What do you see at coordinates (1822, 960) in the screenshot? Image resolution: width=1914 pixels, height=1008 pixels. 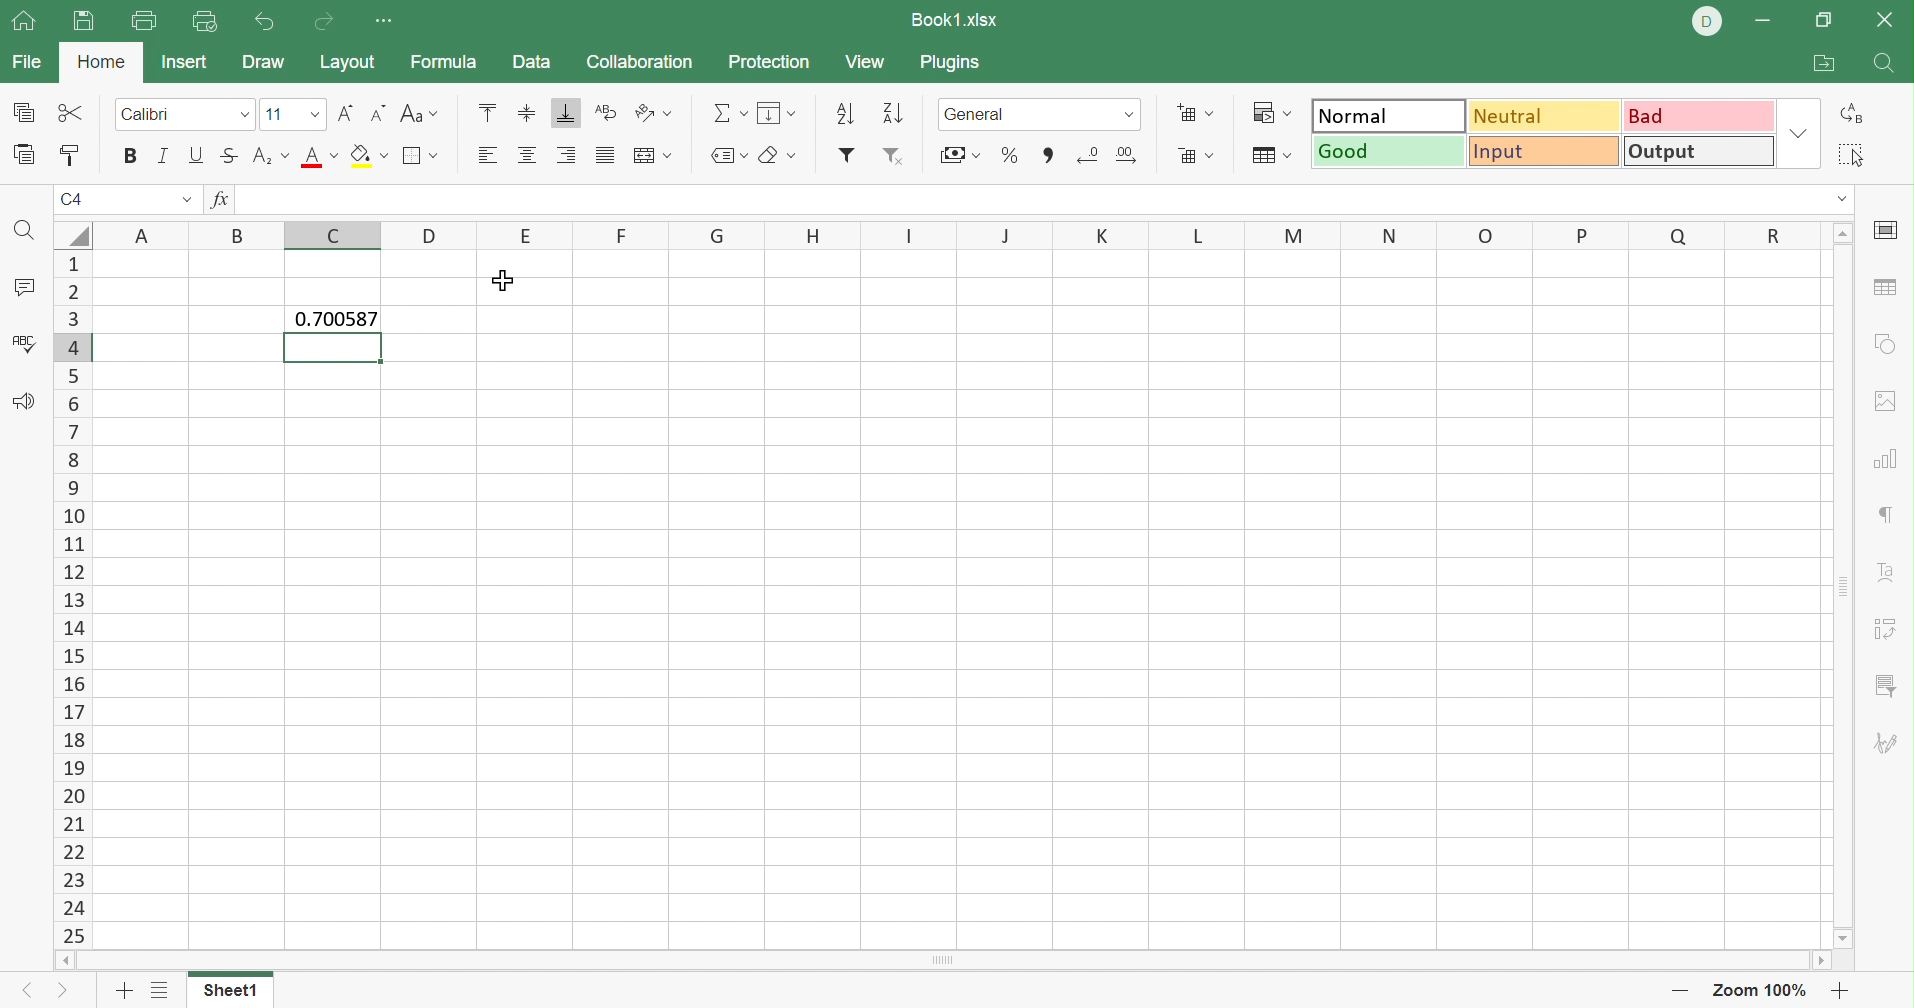 I see `Scroll right` at bounding box center [1822, 960].